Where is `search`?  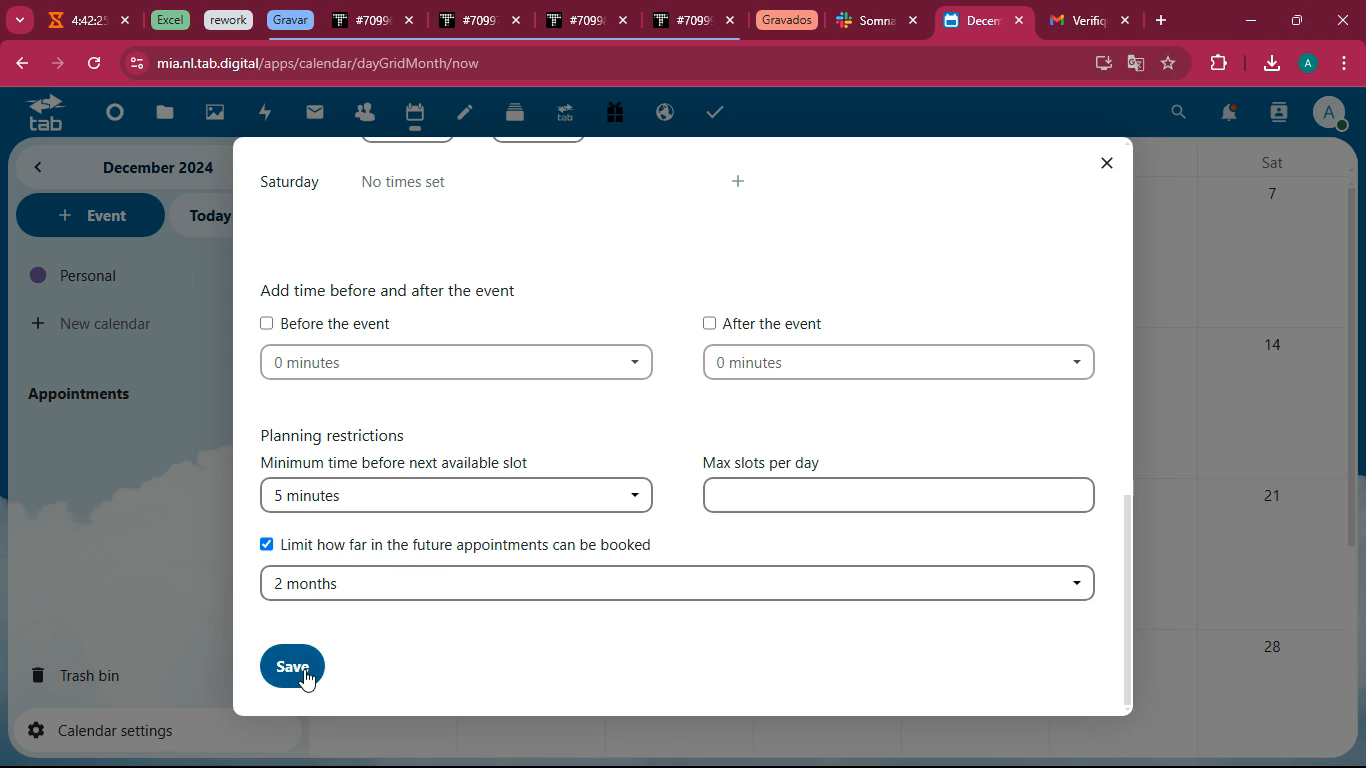
search is located at coordinates (1179, 115).